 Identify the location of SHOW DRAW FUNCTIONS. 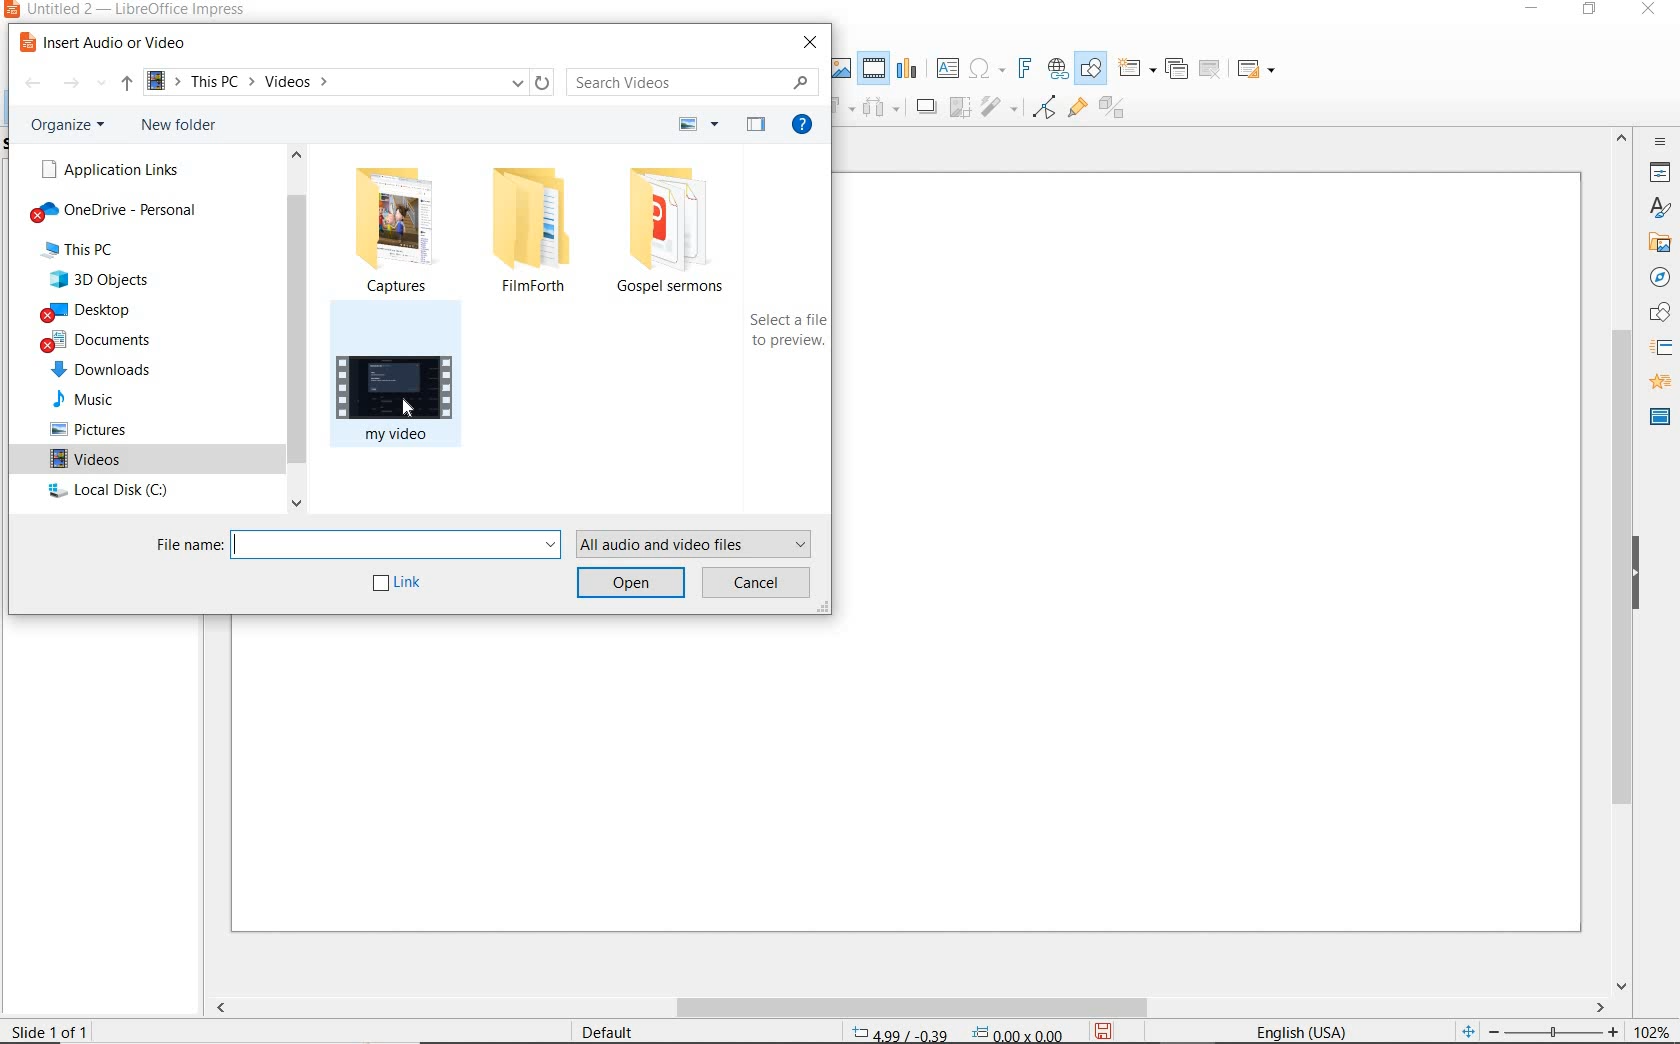
(1093, 68).